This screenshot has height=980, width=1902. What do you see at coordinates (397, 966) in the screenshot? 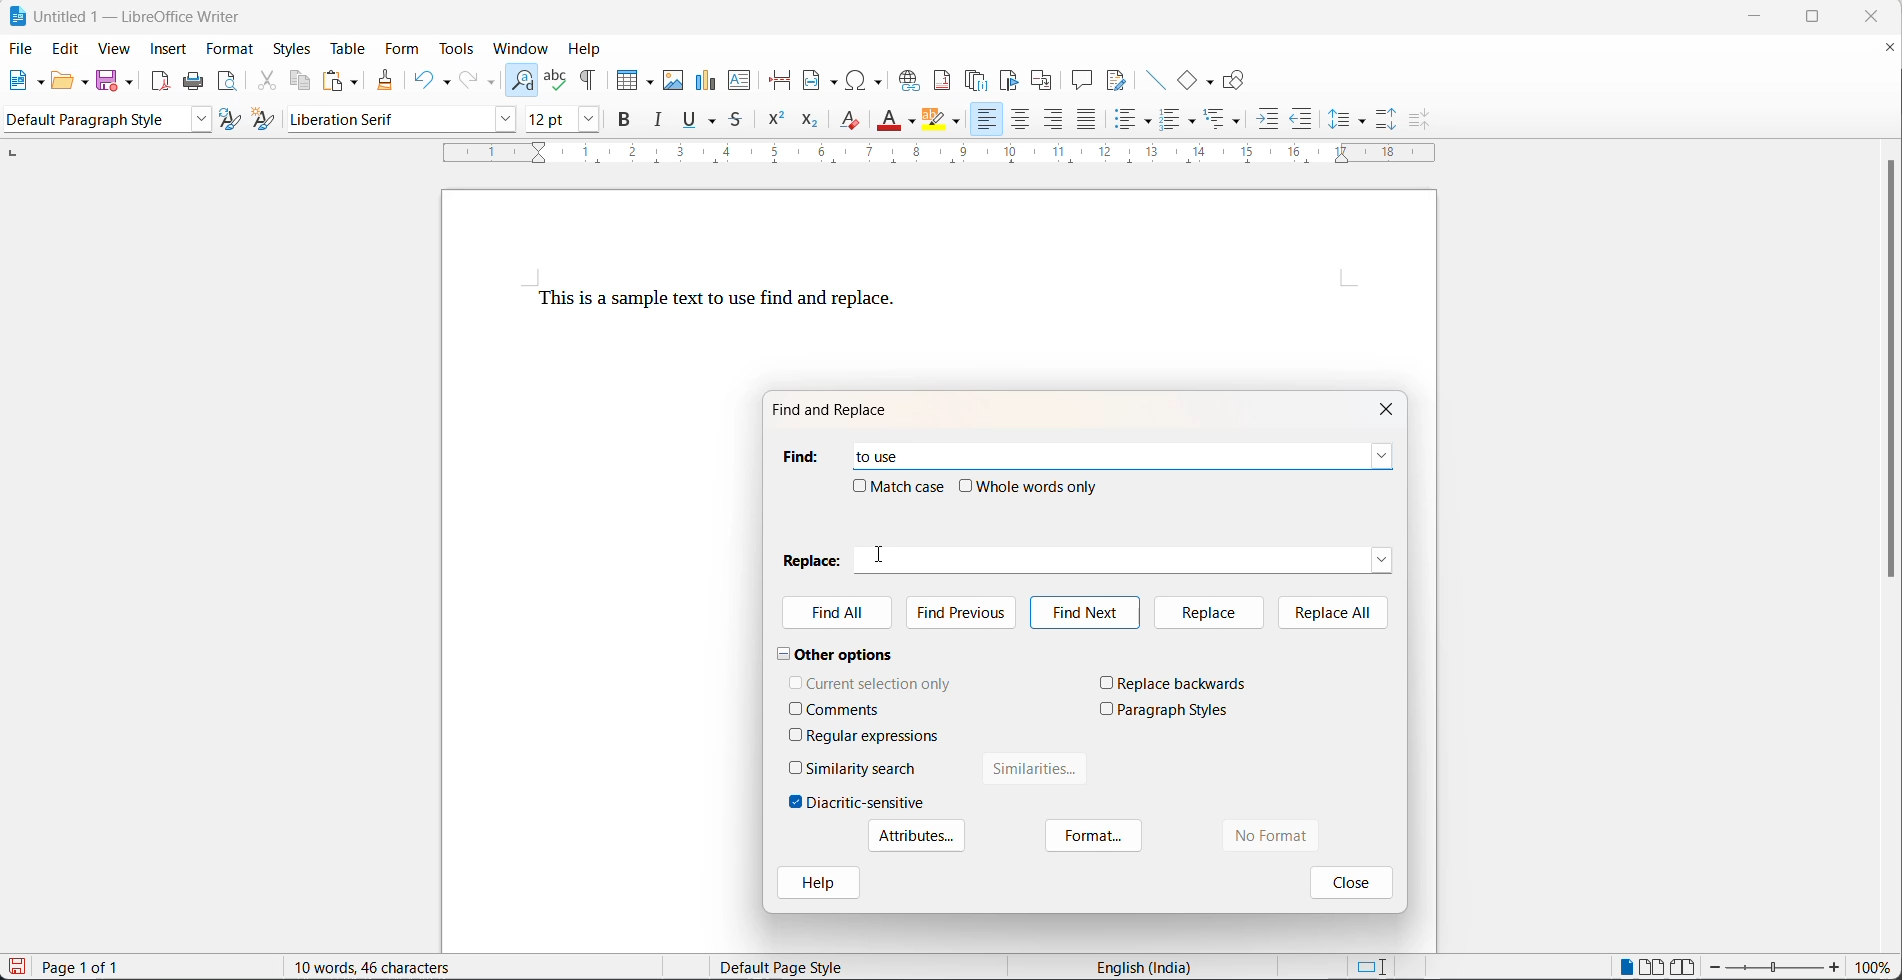
I see `10 words, 46 characters` at bounding box center [397, 966].